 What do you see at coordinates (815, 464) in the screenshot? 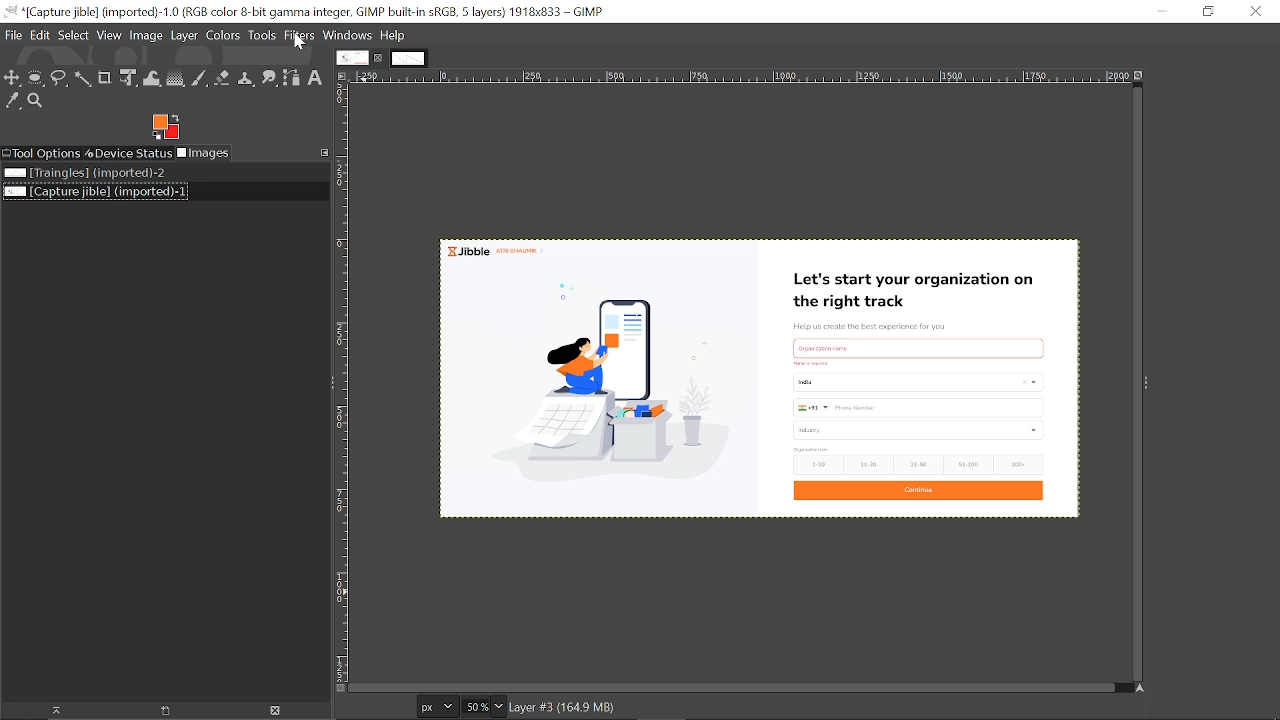
I see `1-10` at bounding box center [815, 464].